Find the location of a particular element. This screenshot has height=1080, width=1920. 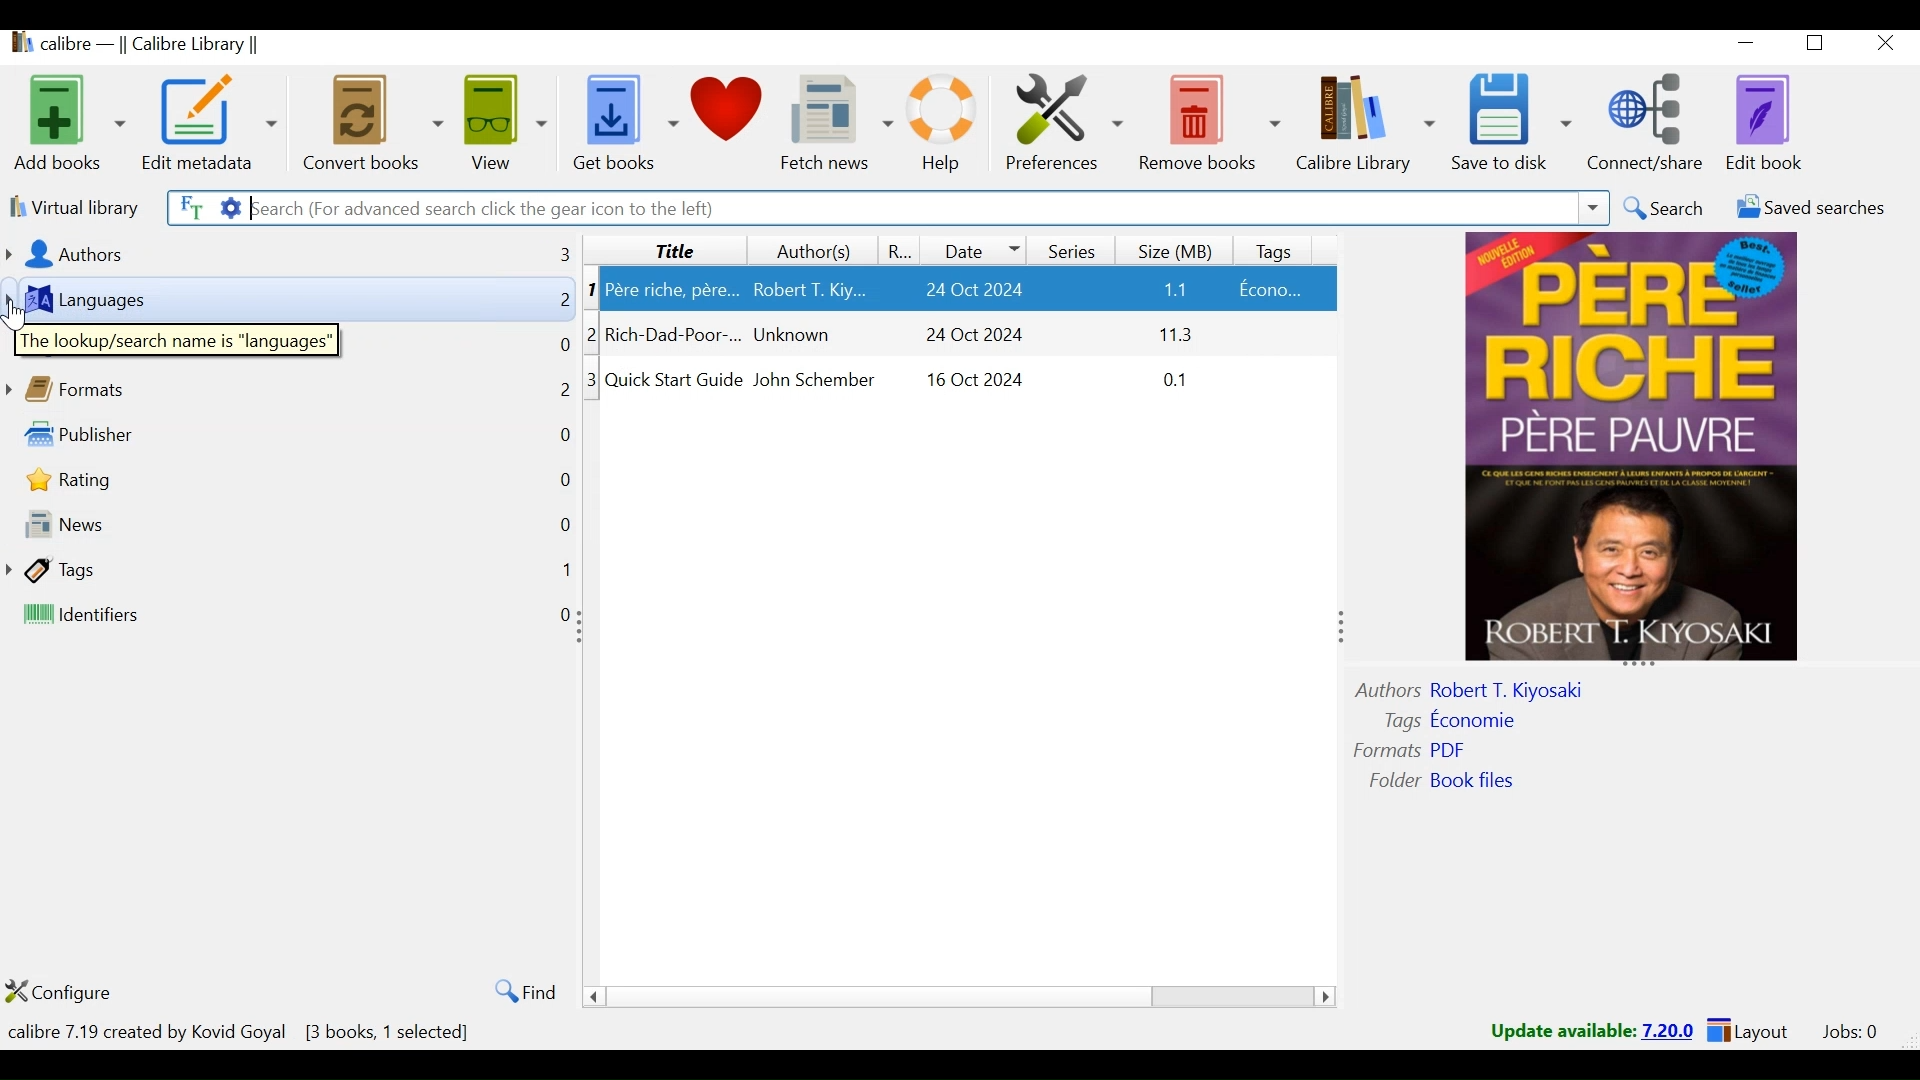

Minimize is located at coordinates (1749, 46).